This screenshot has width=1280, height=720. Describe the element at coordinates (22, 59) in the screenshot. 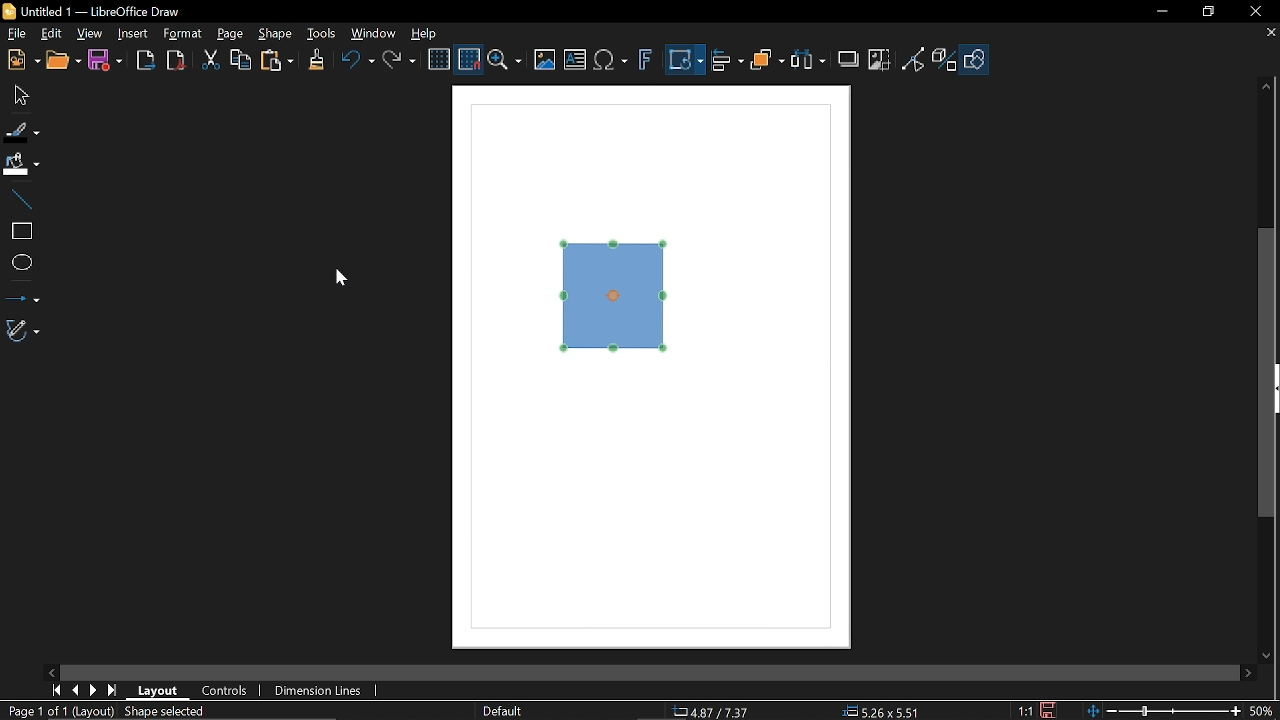

I see `New` at that location.